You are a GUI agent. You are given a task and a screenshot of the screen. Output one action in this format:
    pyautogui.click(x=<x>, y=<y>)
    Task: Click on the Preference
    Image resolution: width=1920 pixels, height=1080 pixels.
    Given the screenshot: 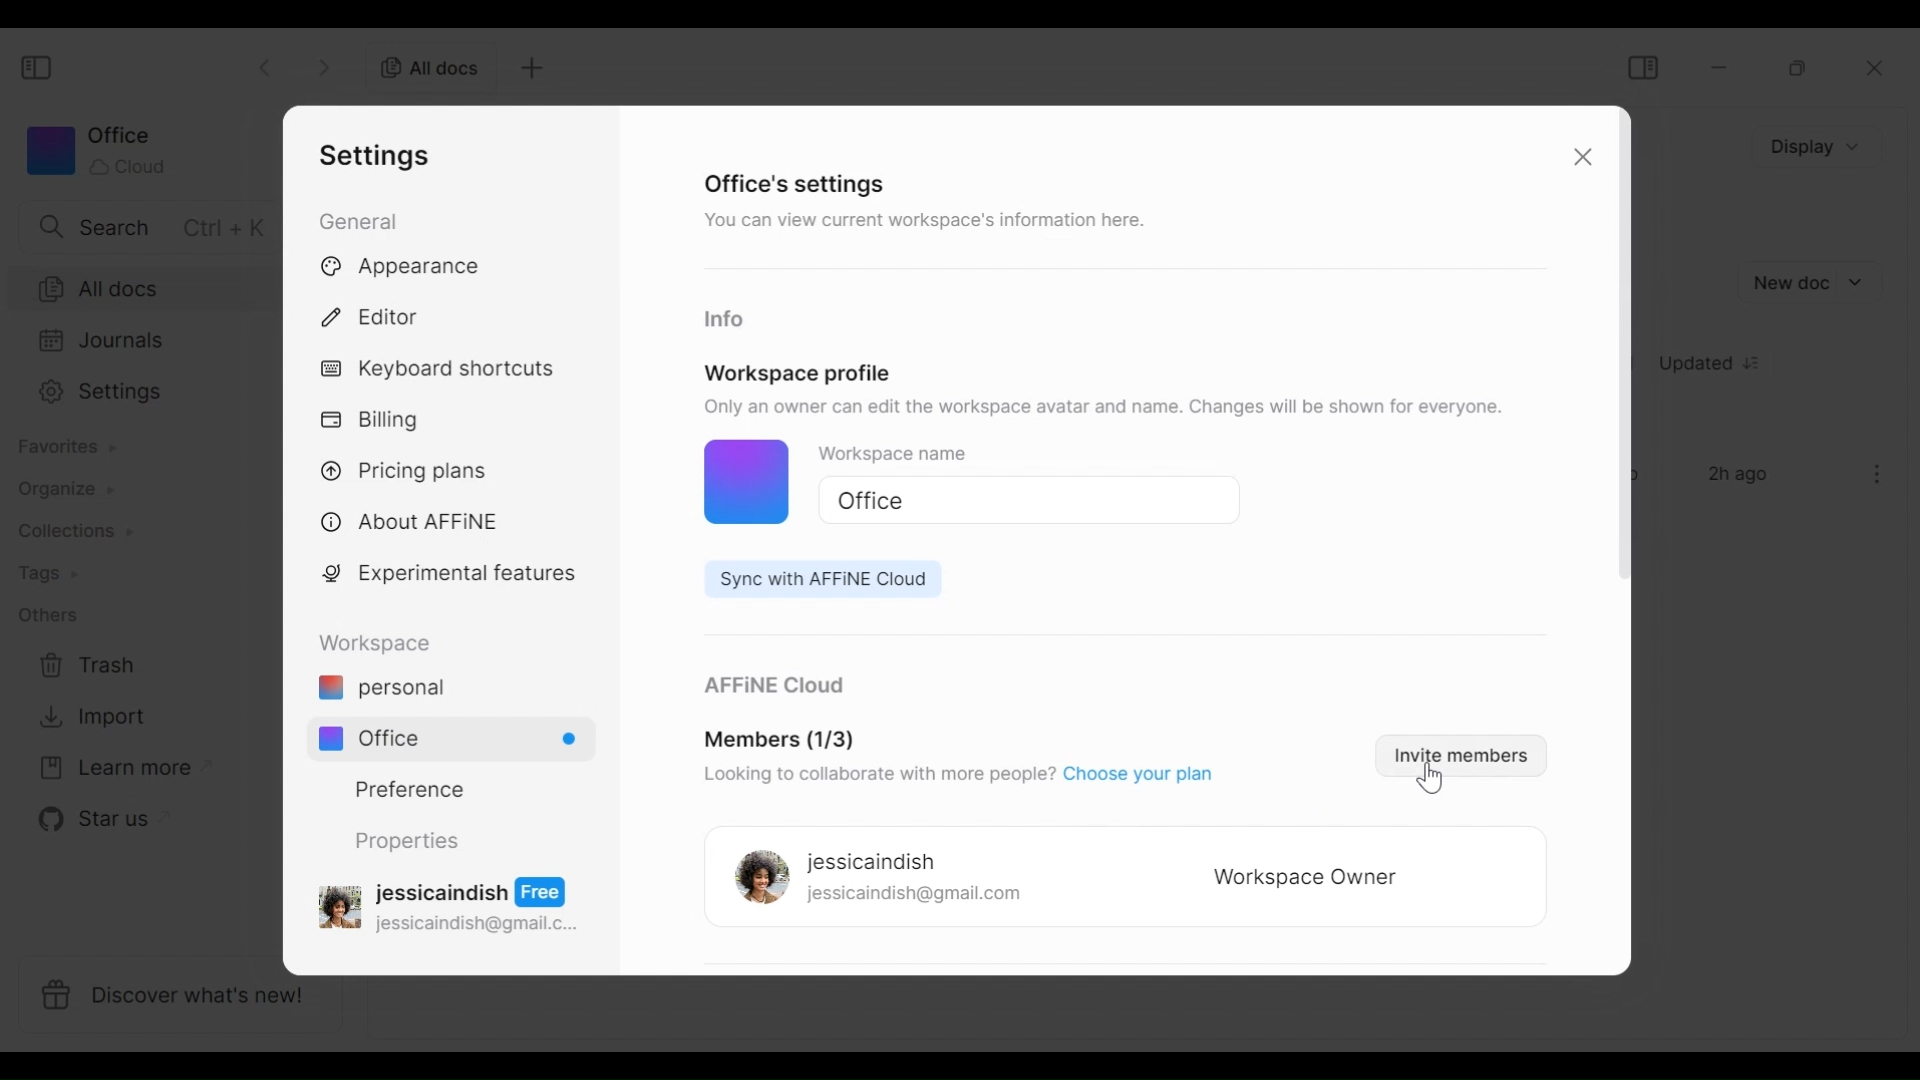 What is the action you would take?
    pyautogui.click(x=402, y=788)
    